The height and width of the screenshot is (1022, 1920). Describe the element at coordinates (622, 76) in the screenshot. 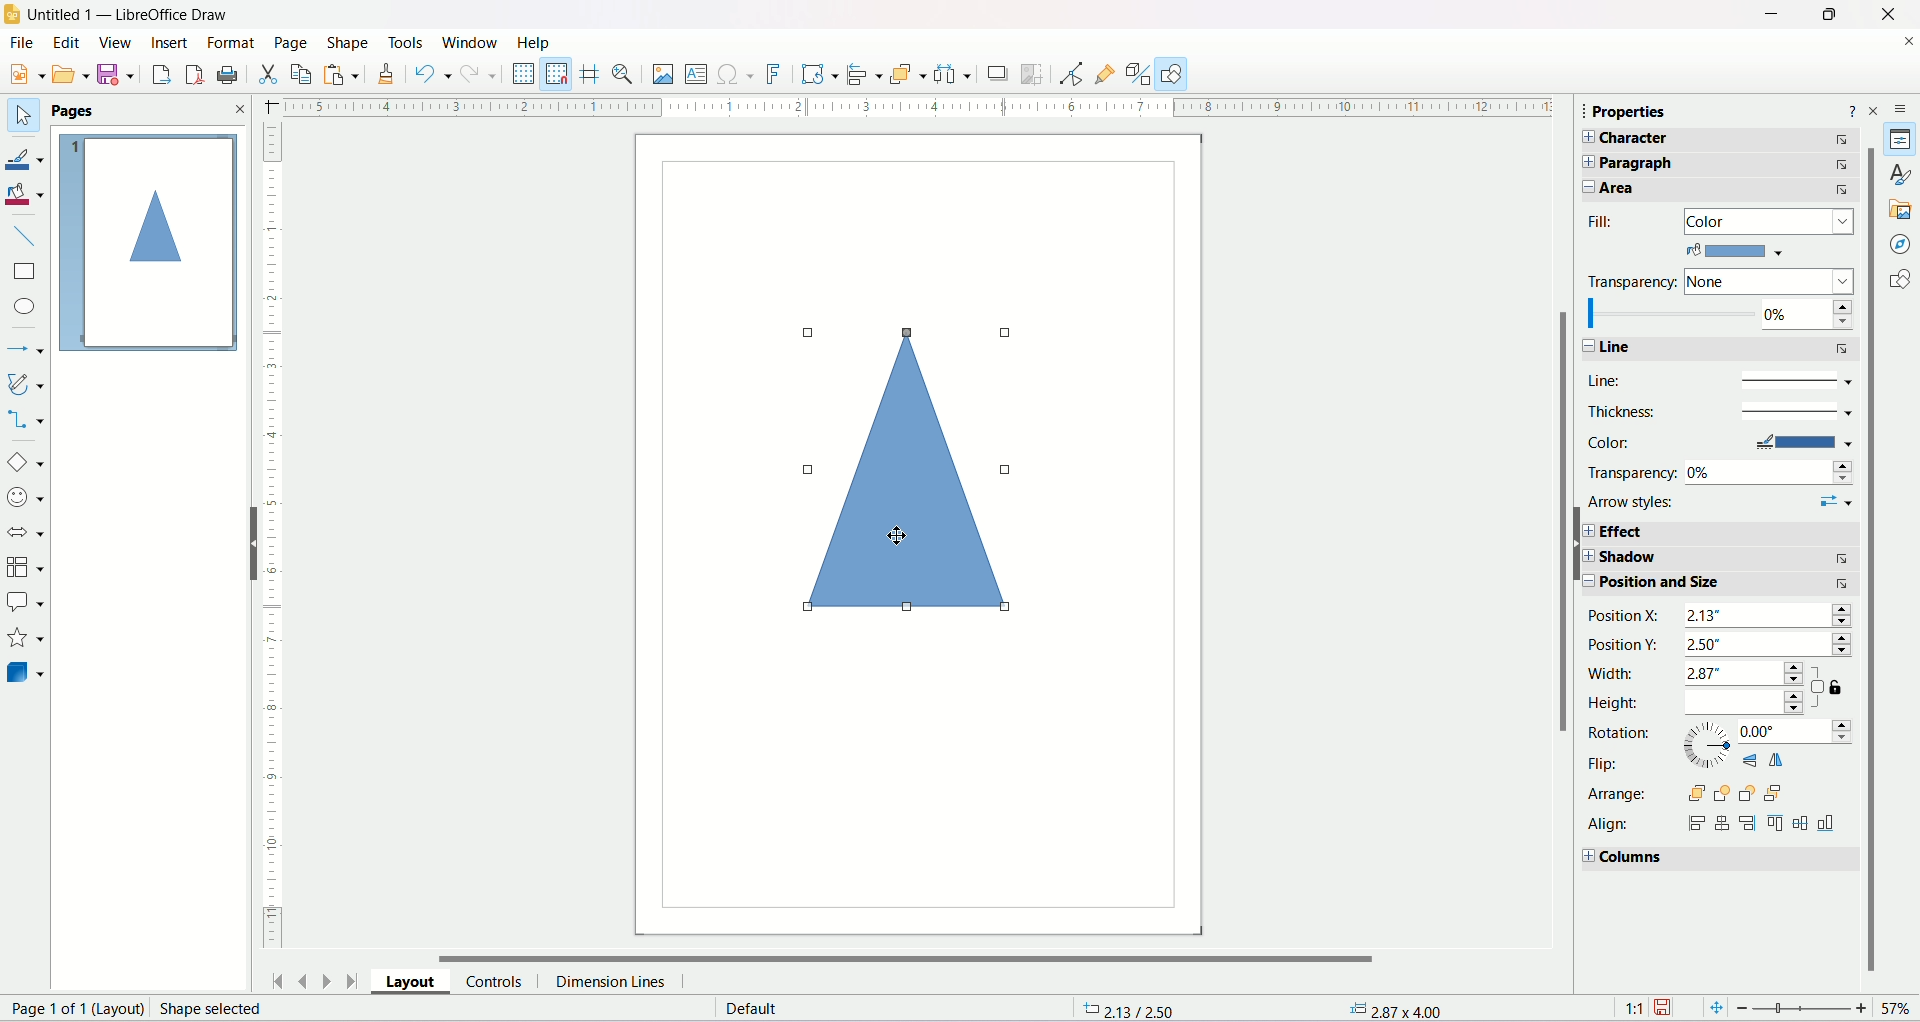

I see `Zoom and Pan` at that location.